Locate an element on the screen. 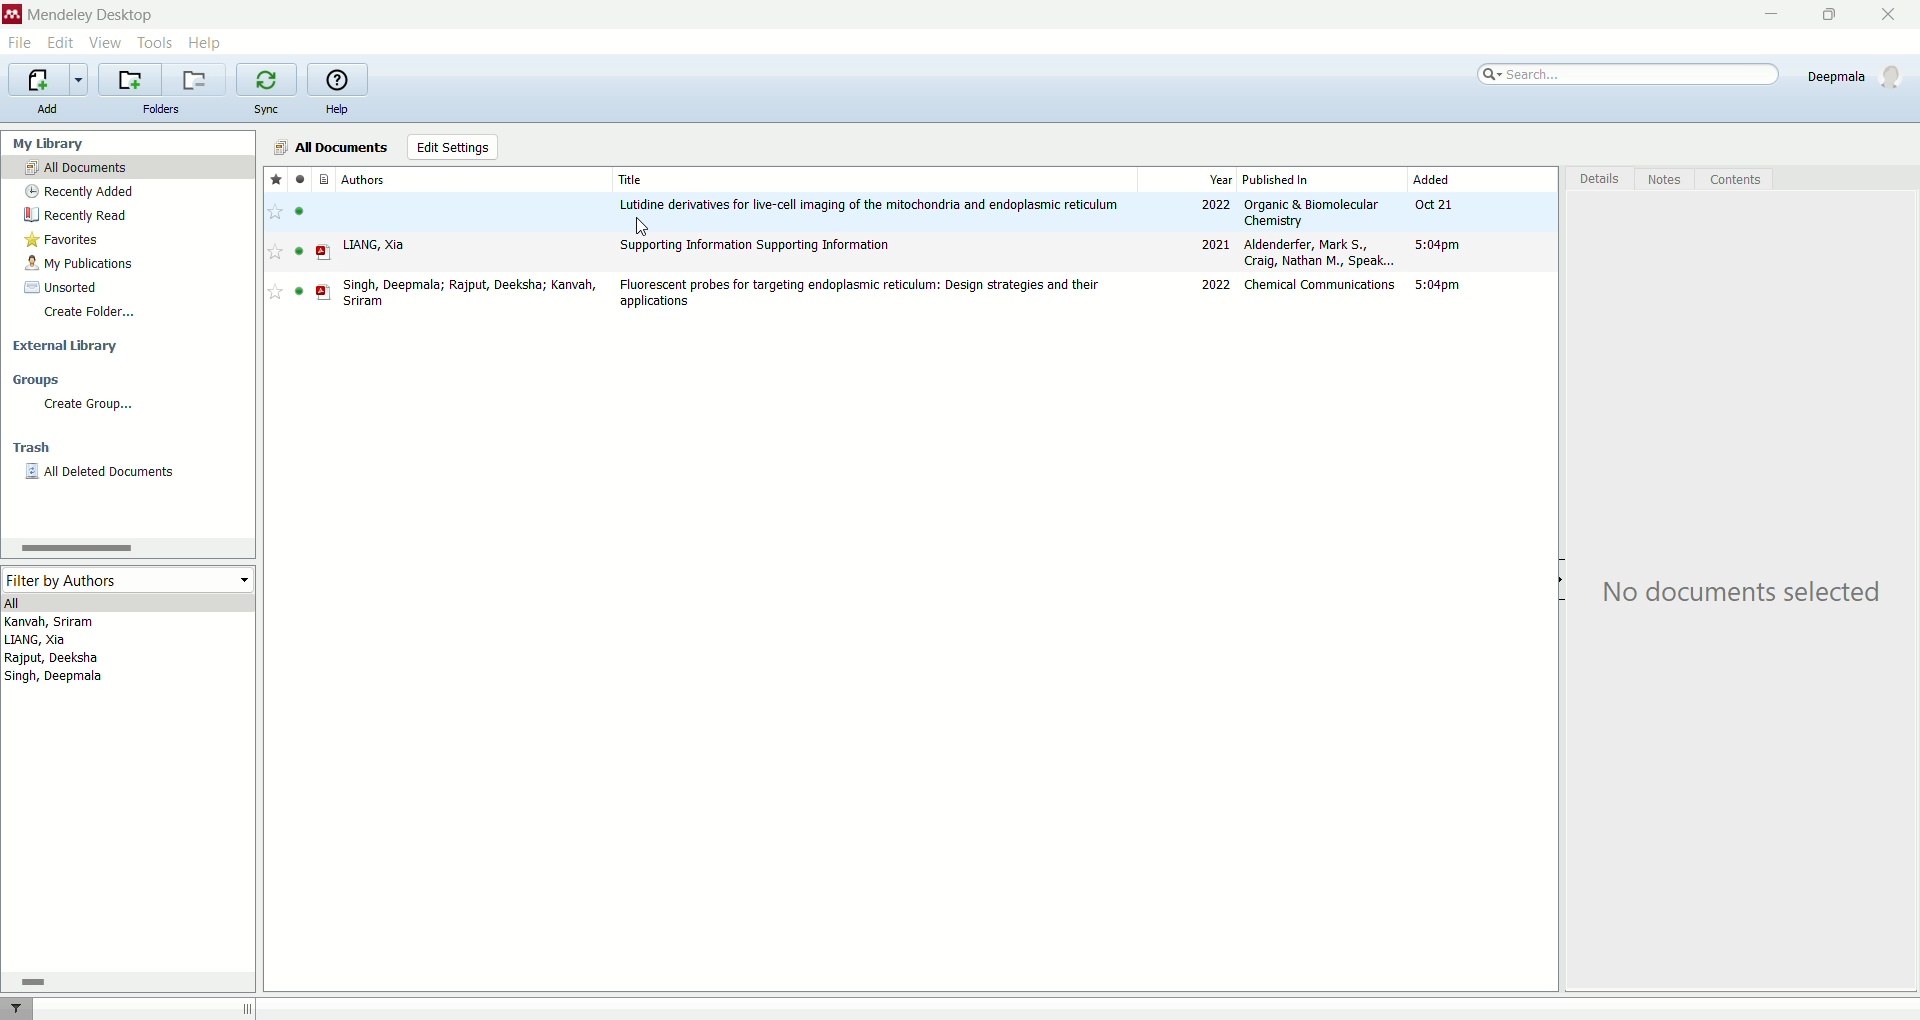  read/unread is located at coordinates (294, 293).